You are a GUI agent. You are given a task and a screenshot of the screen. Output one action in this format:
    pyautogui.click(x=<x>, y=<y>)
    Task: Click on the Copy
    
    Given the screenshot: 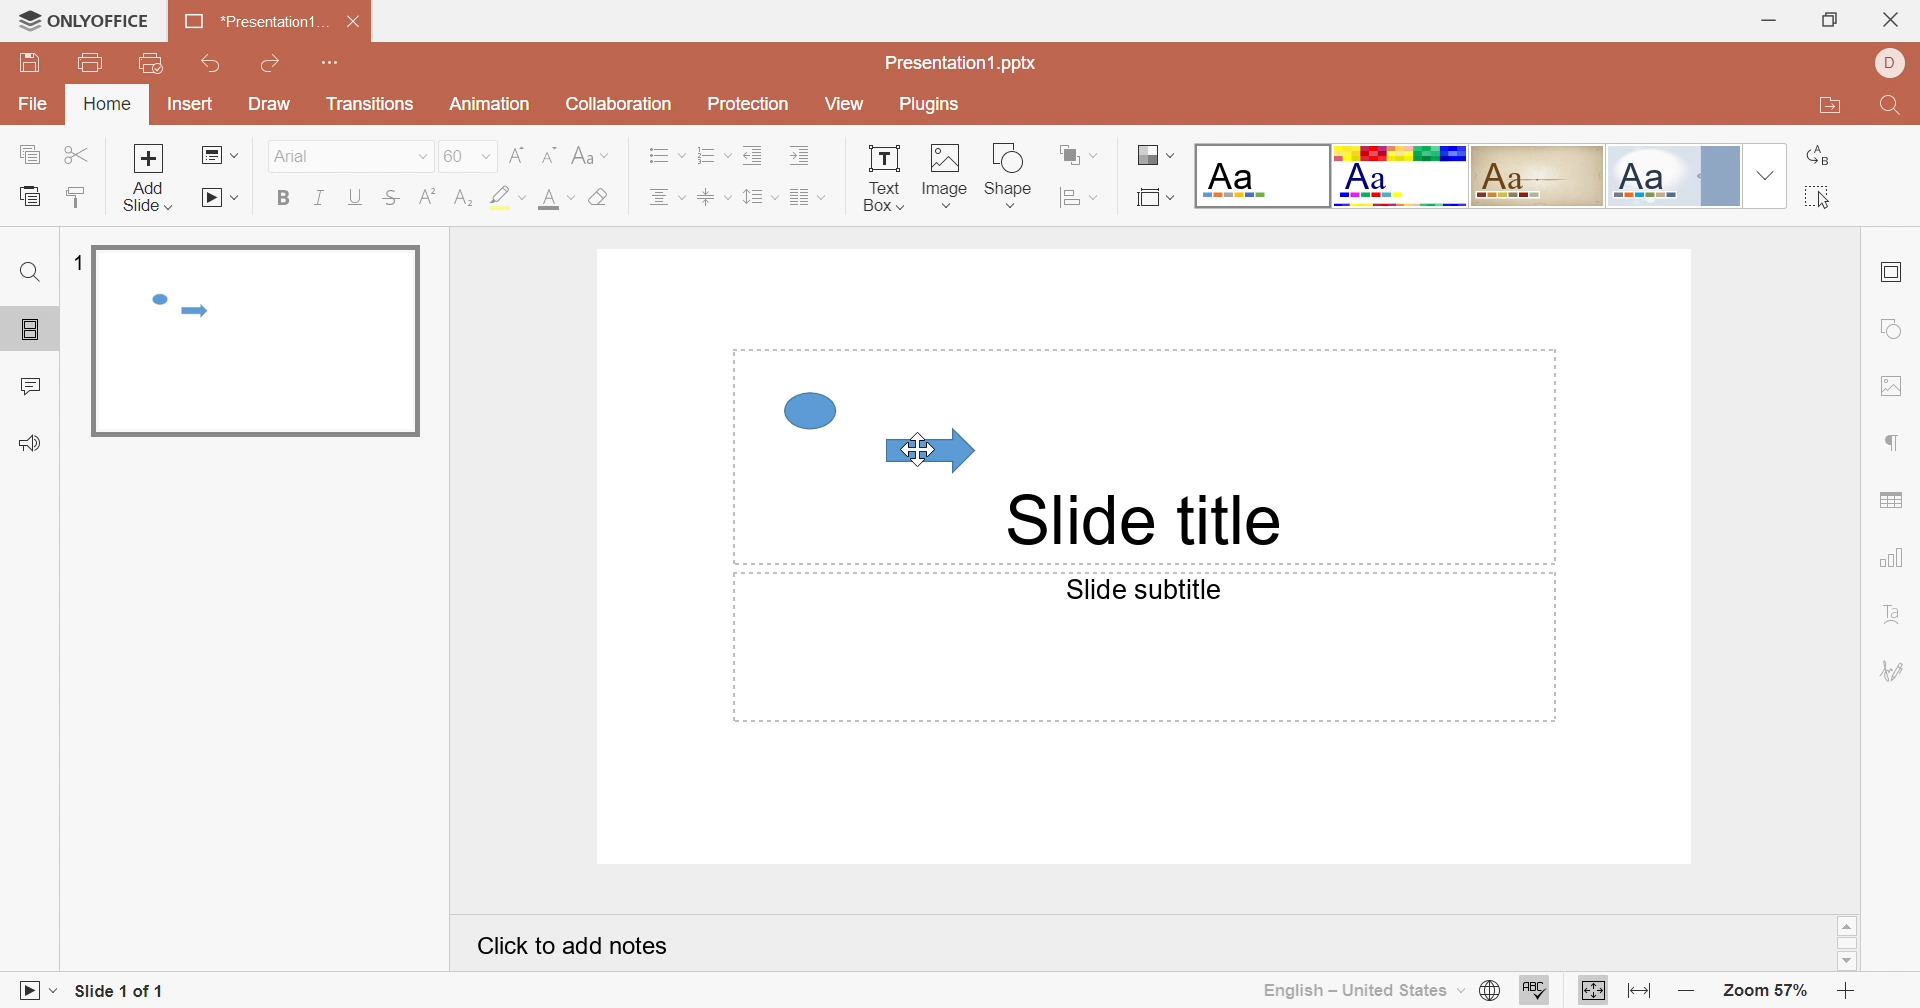 What is the action you would take?
    pyautogui.click(x=26, y=156)
    